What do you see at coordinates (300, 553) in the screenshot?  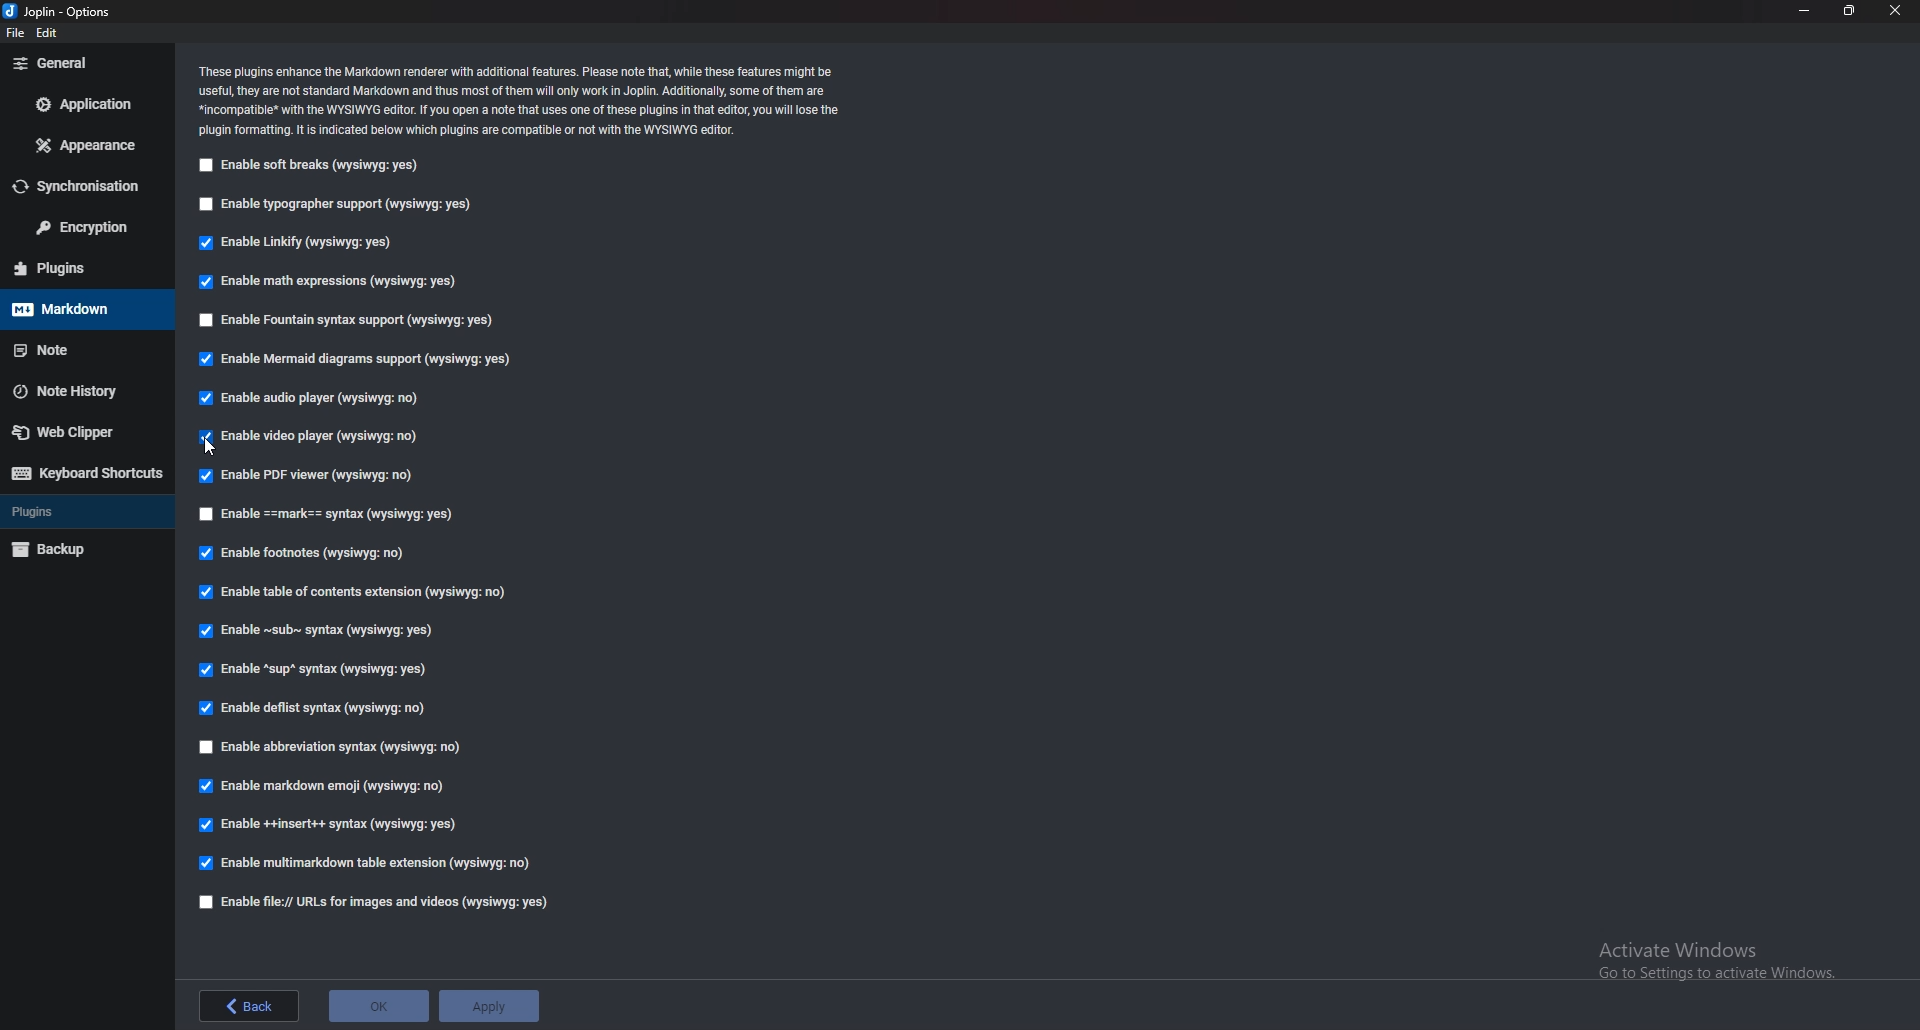 I see `Enable footnotes (wysiqyg:no)` at bounding box center [300, 553].